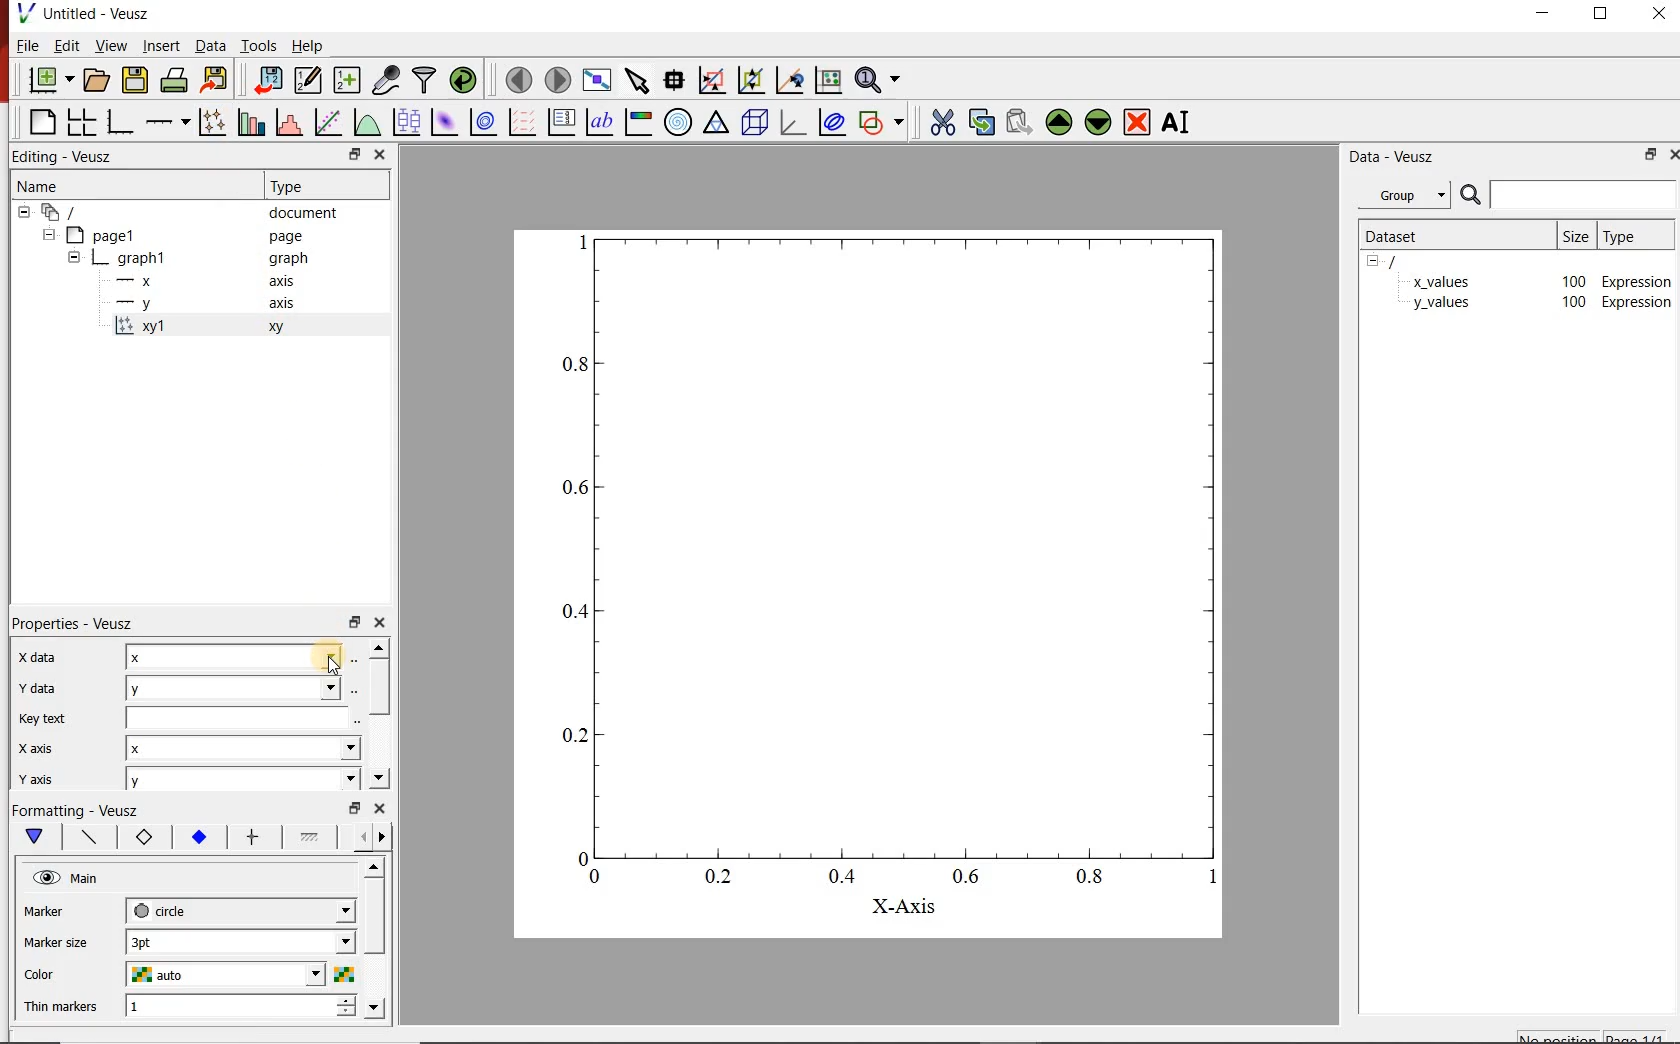 Image resolution: width=1680 pixels, height=1044 pixels. Describe the element at coordinates (373, 917) in the screenshot. I see `vertical scrollbar` at that location.